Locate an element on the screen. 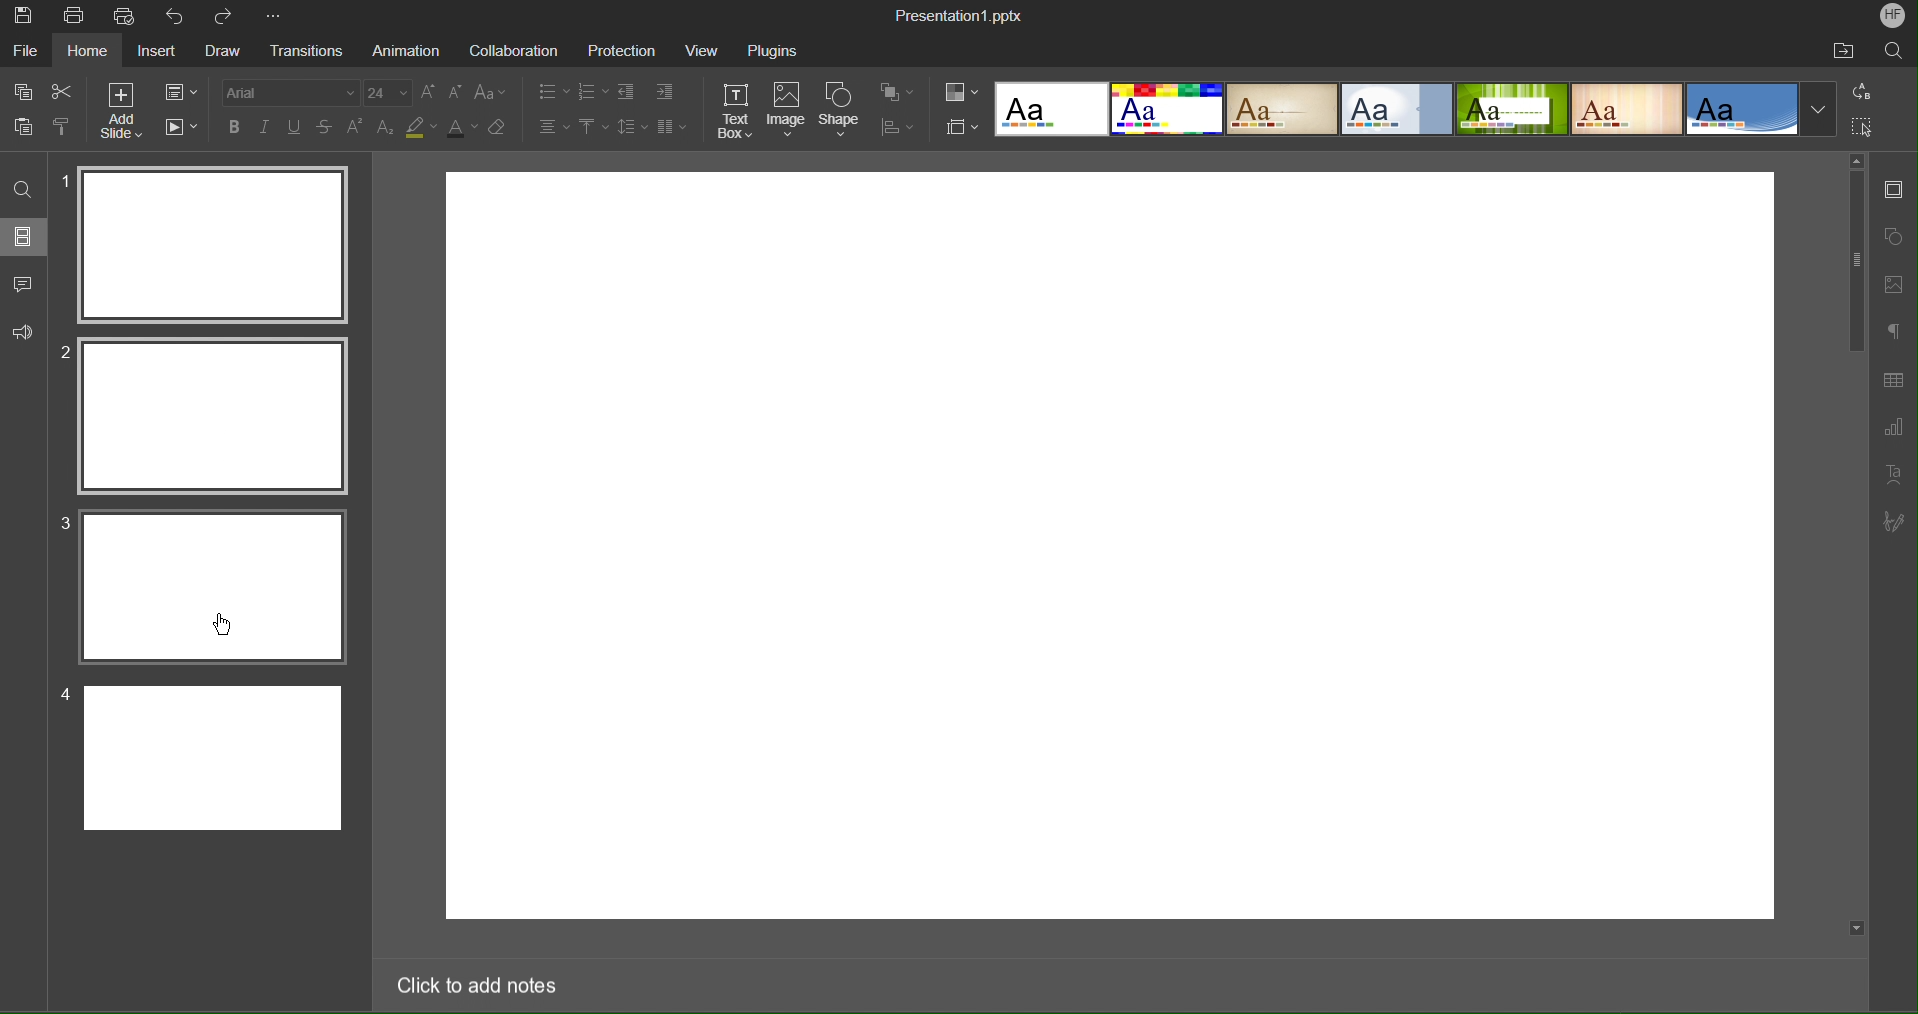  Vertical Align is located at coordinates (593, 125).